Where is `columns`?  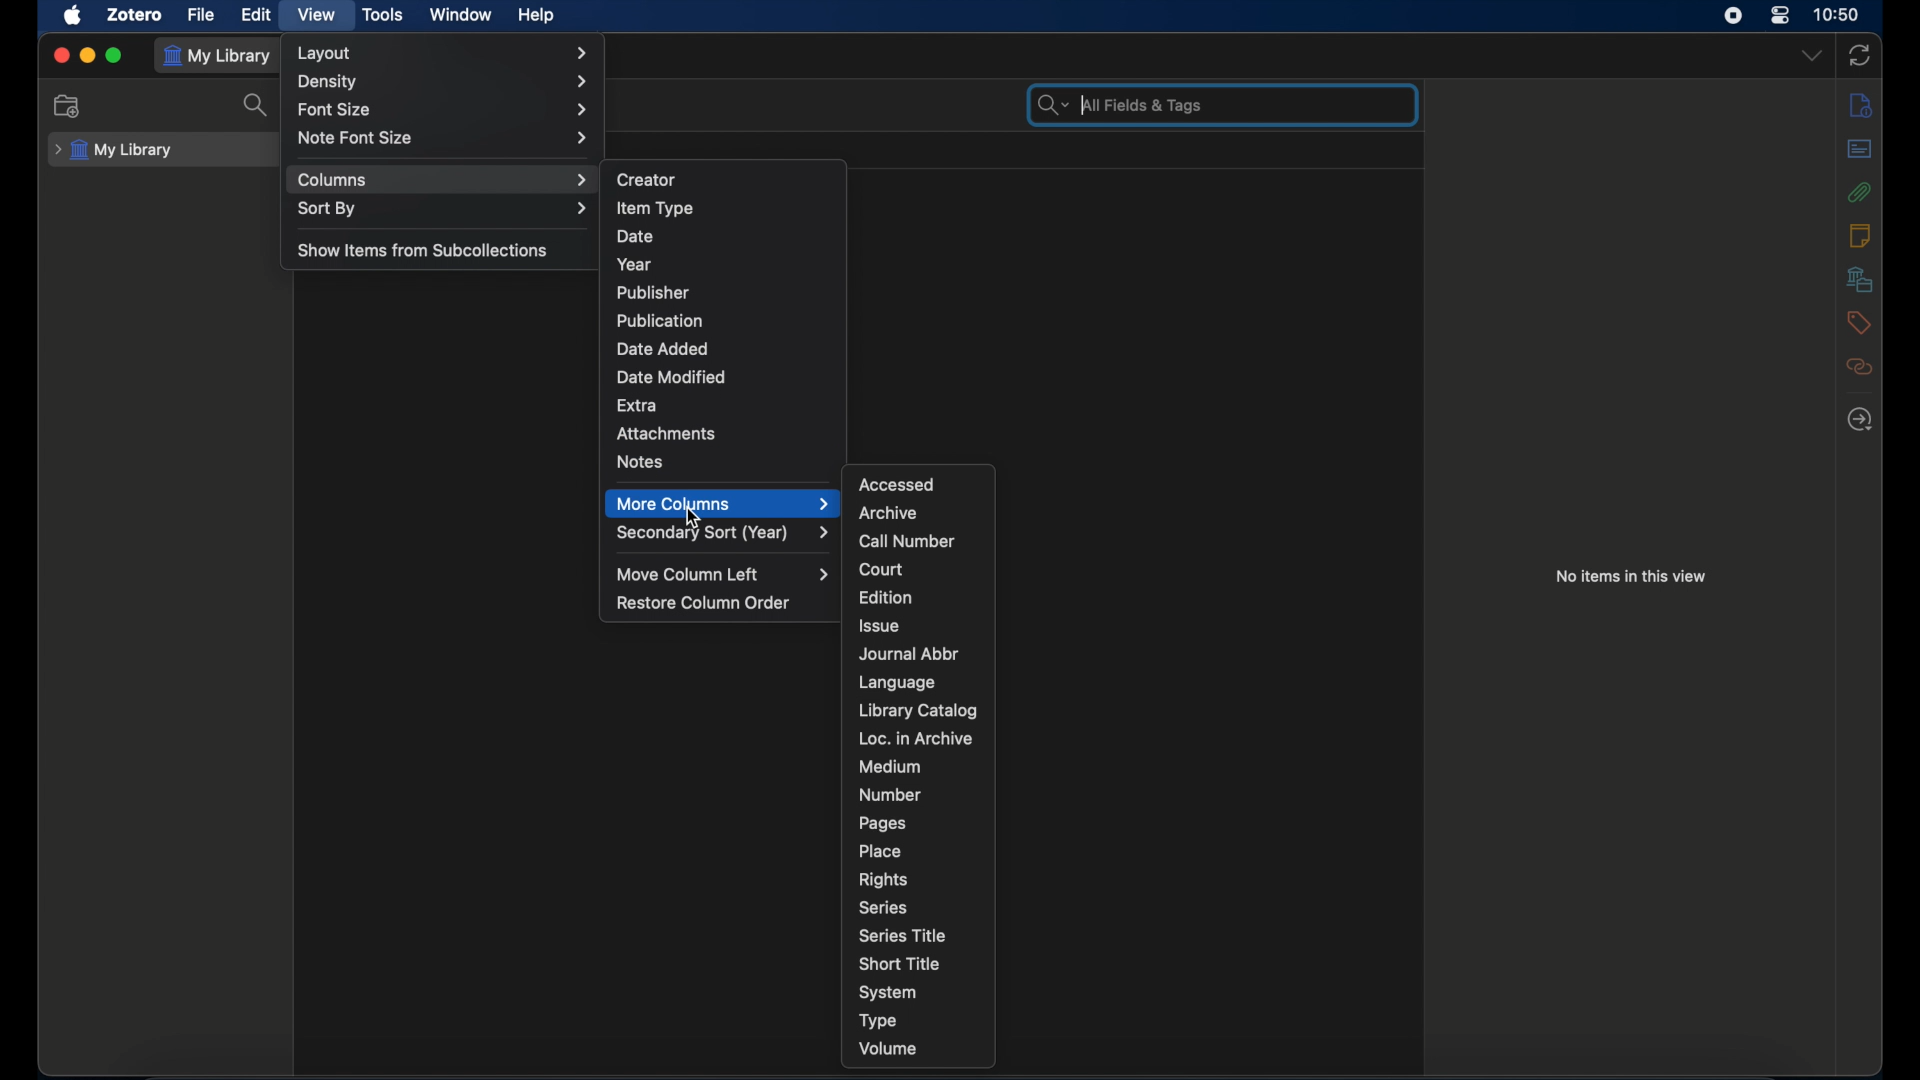 columns is located at coordinates (443, 181).